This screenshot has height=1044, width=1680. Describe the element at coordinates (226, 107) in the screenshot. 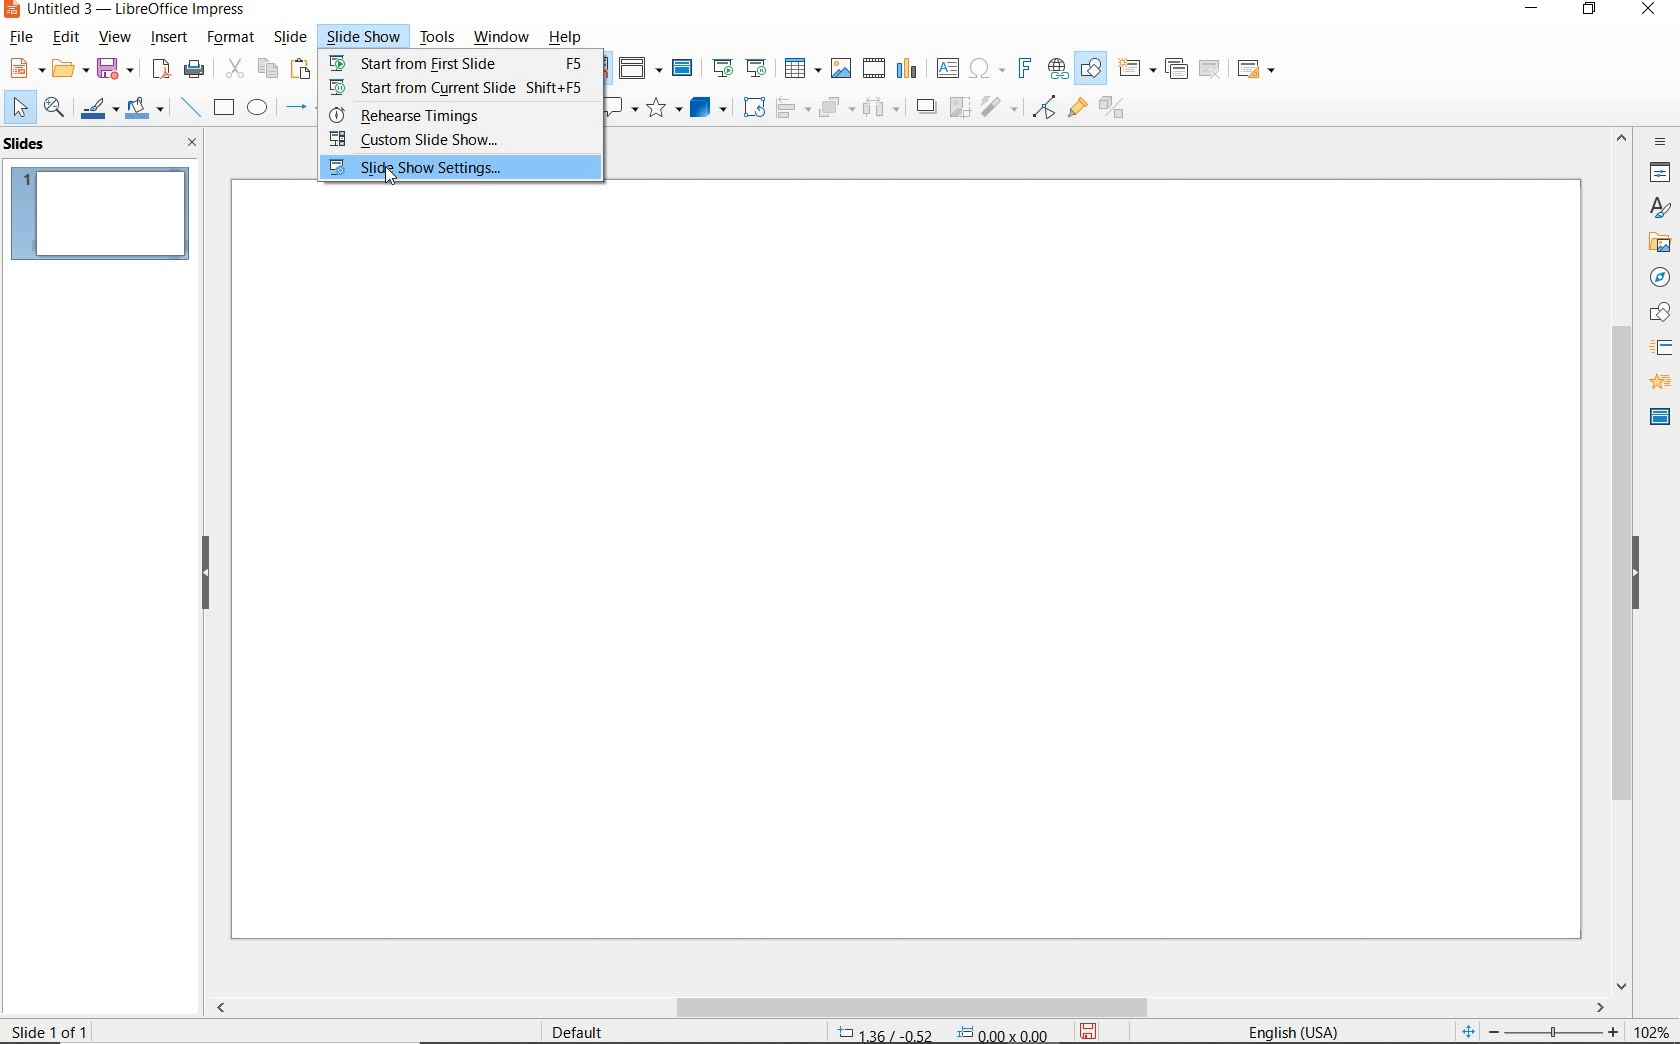

I see `RECTANGLE` at that location.